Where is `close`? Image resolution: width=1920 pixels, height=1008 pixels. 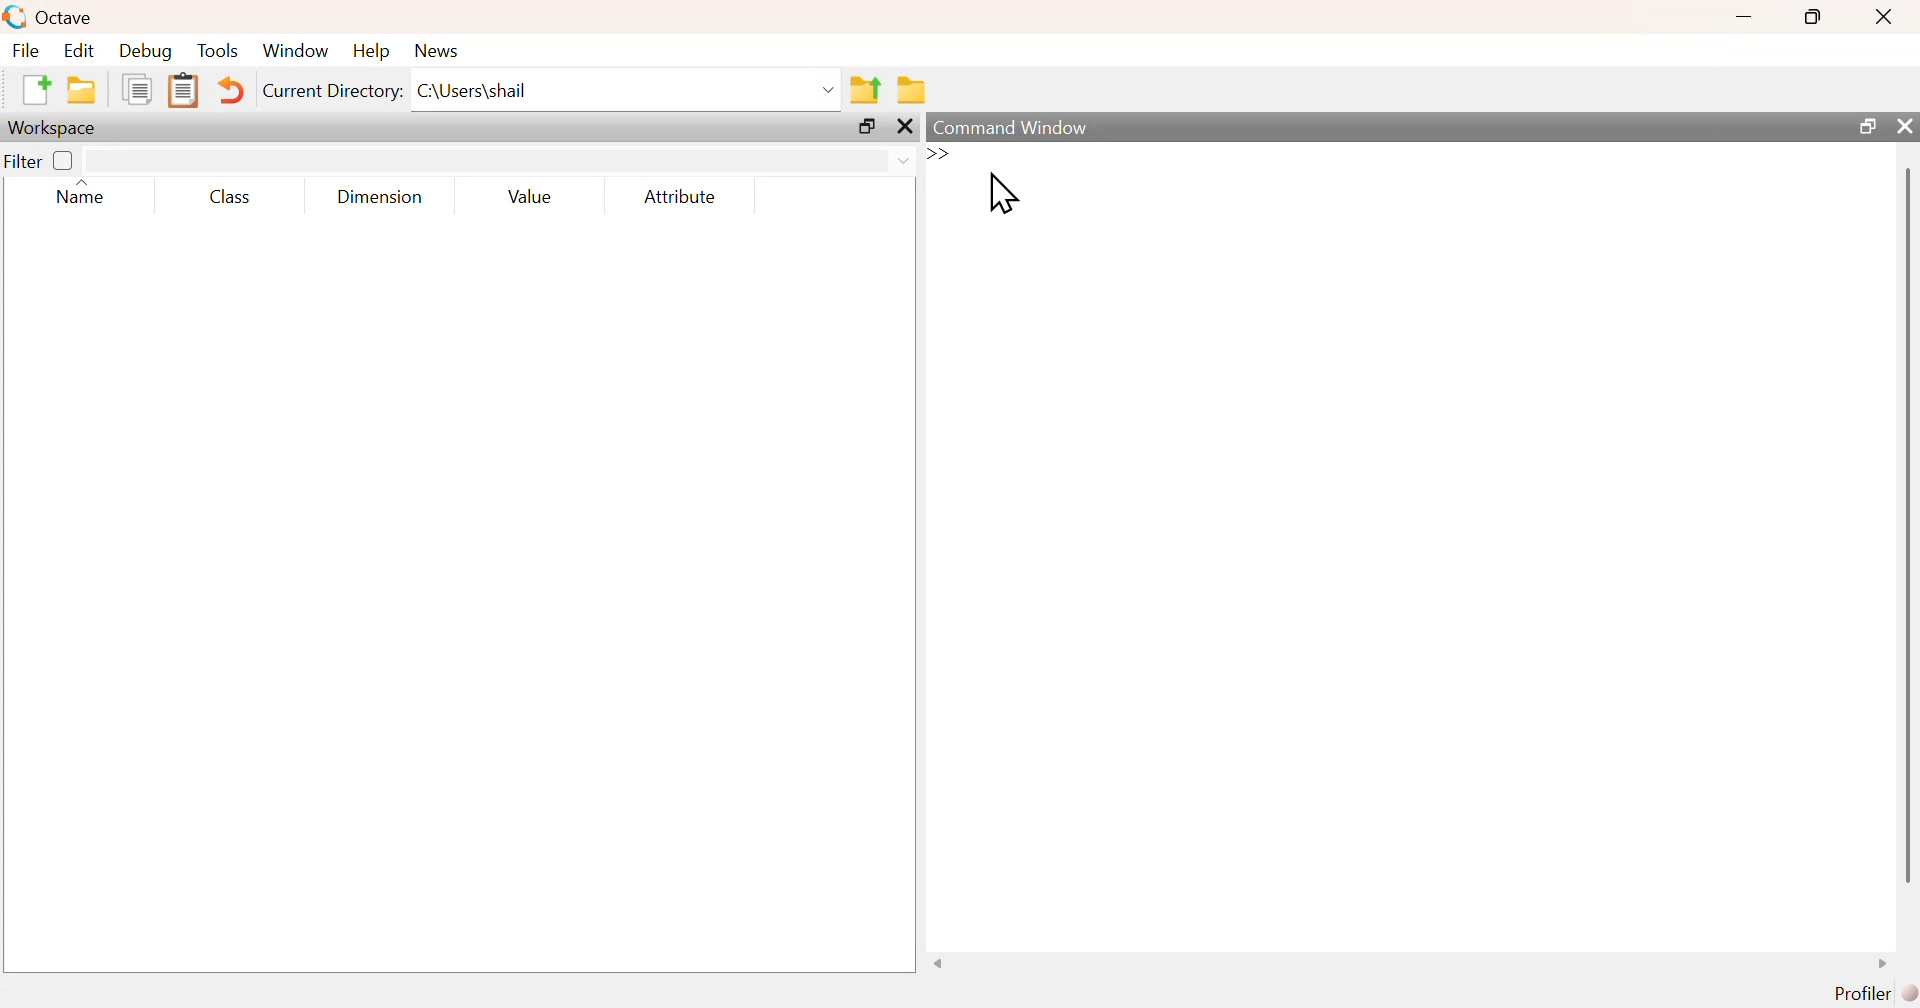 close is located at coordinates (1902, 125).